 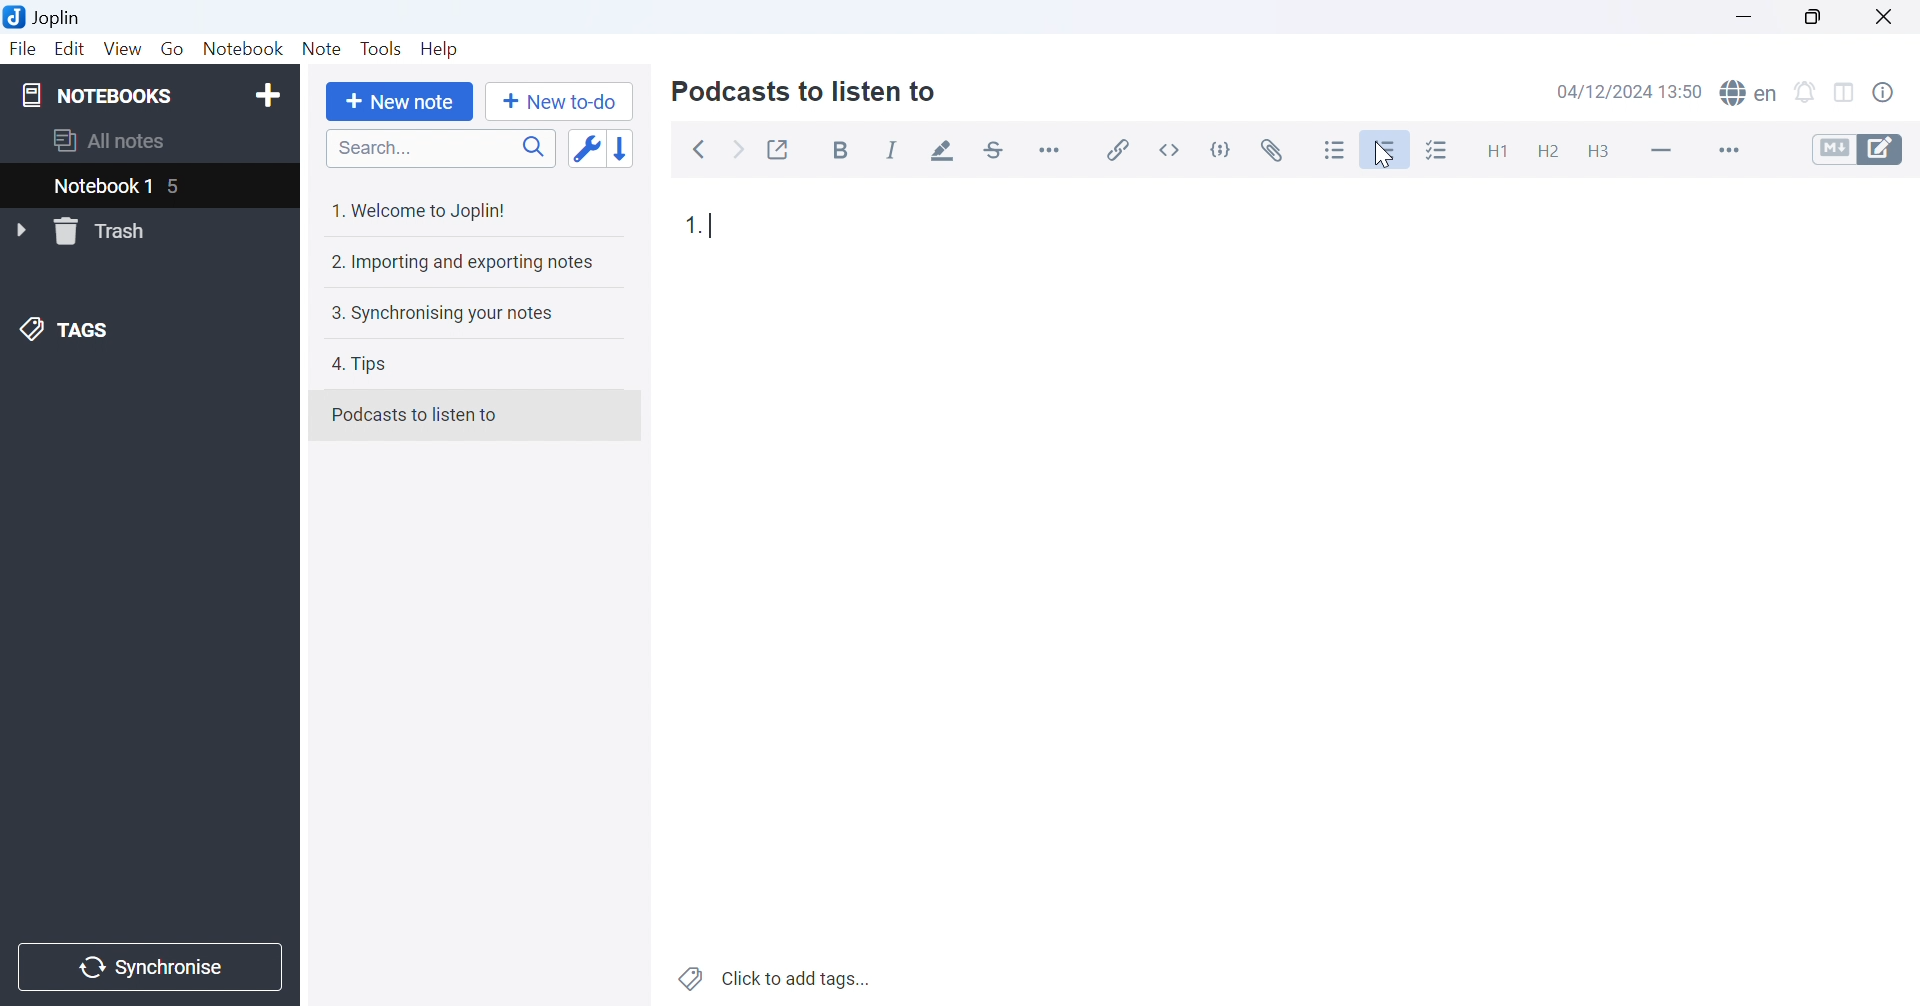 I want to click on Toggle external editing, so click(x=779, y=147).